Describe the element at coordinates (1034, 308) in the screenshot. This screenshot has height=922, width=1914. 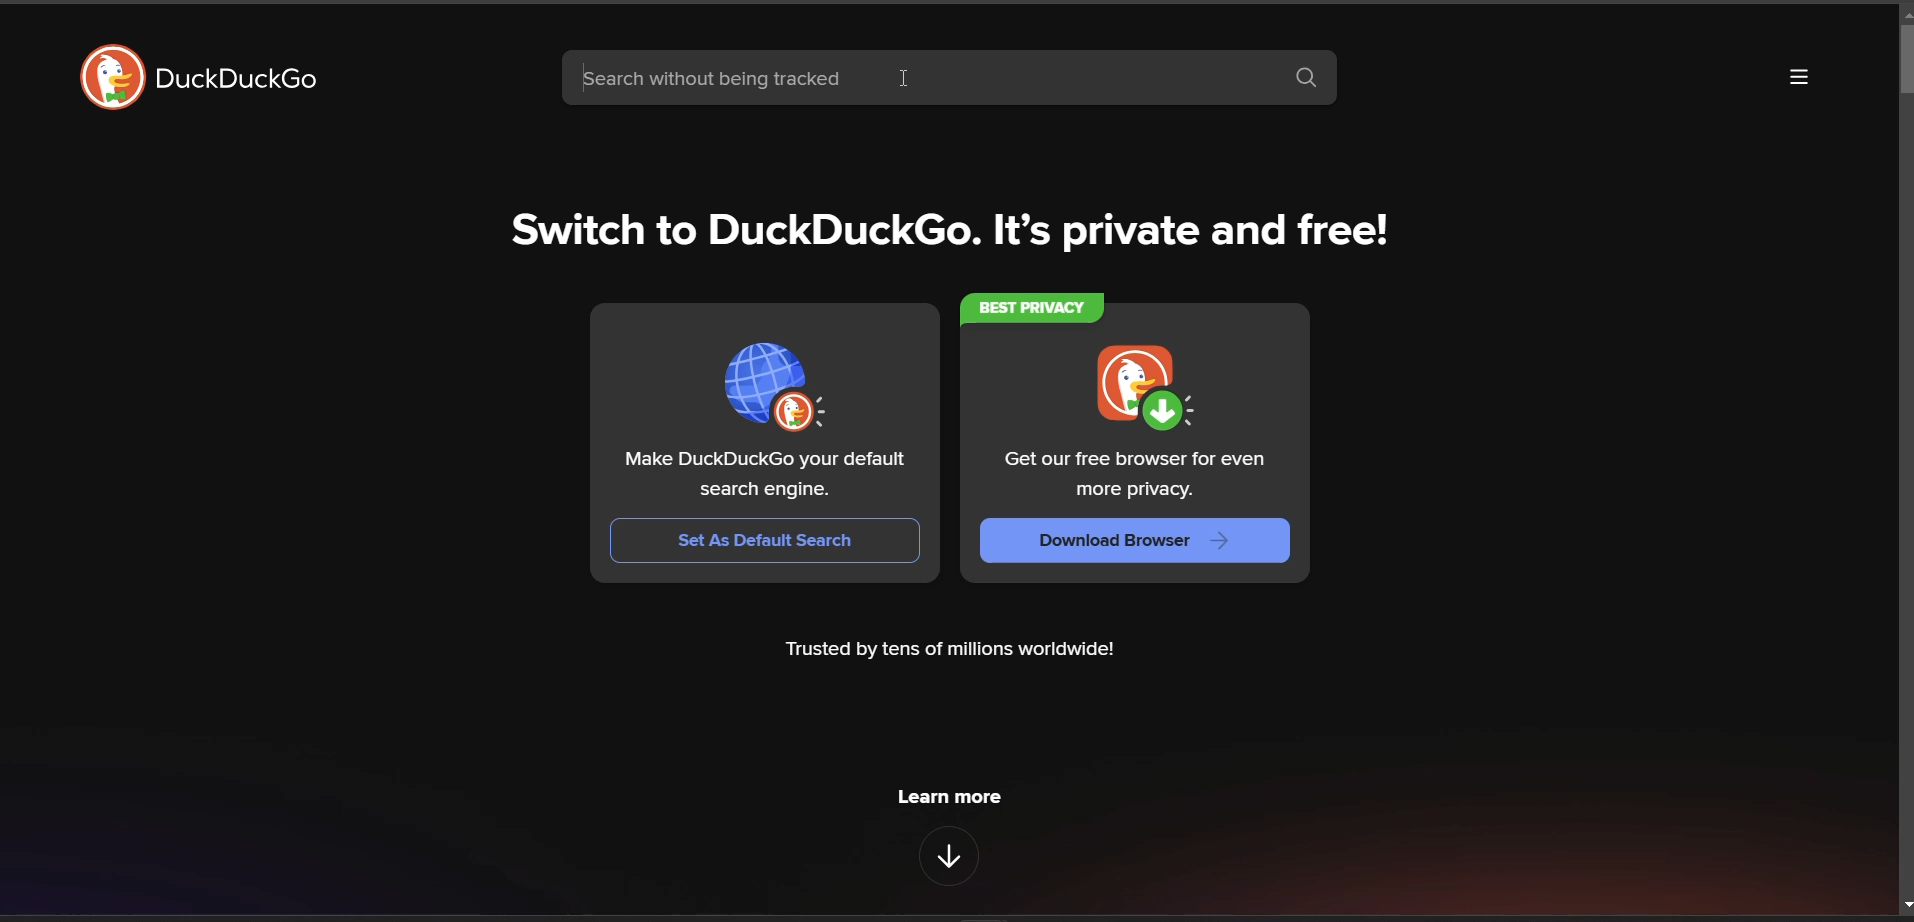
I see `best privacy` at that location.